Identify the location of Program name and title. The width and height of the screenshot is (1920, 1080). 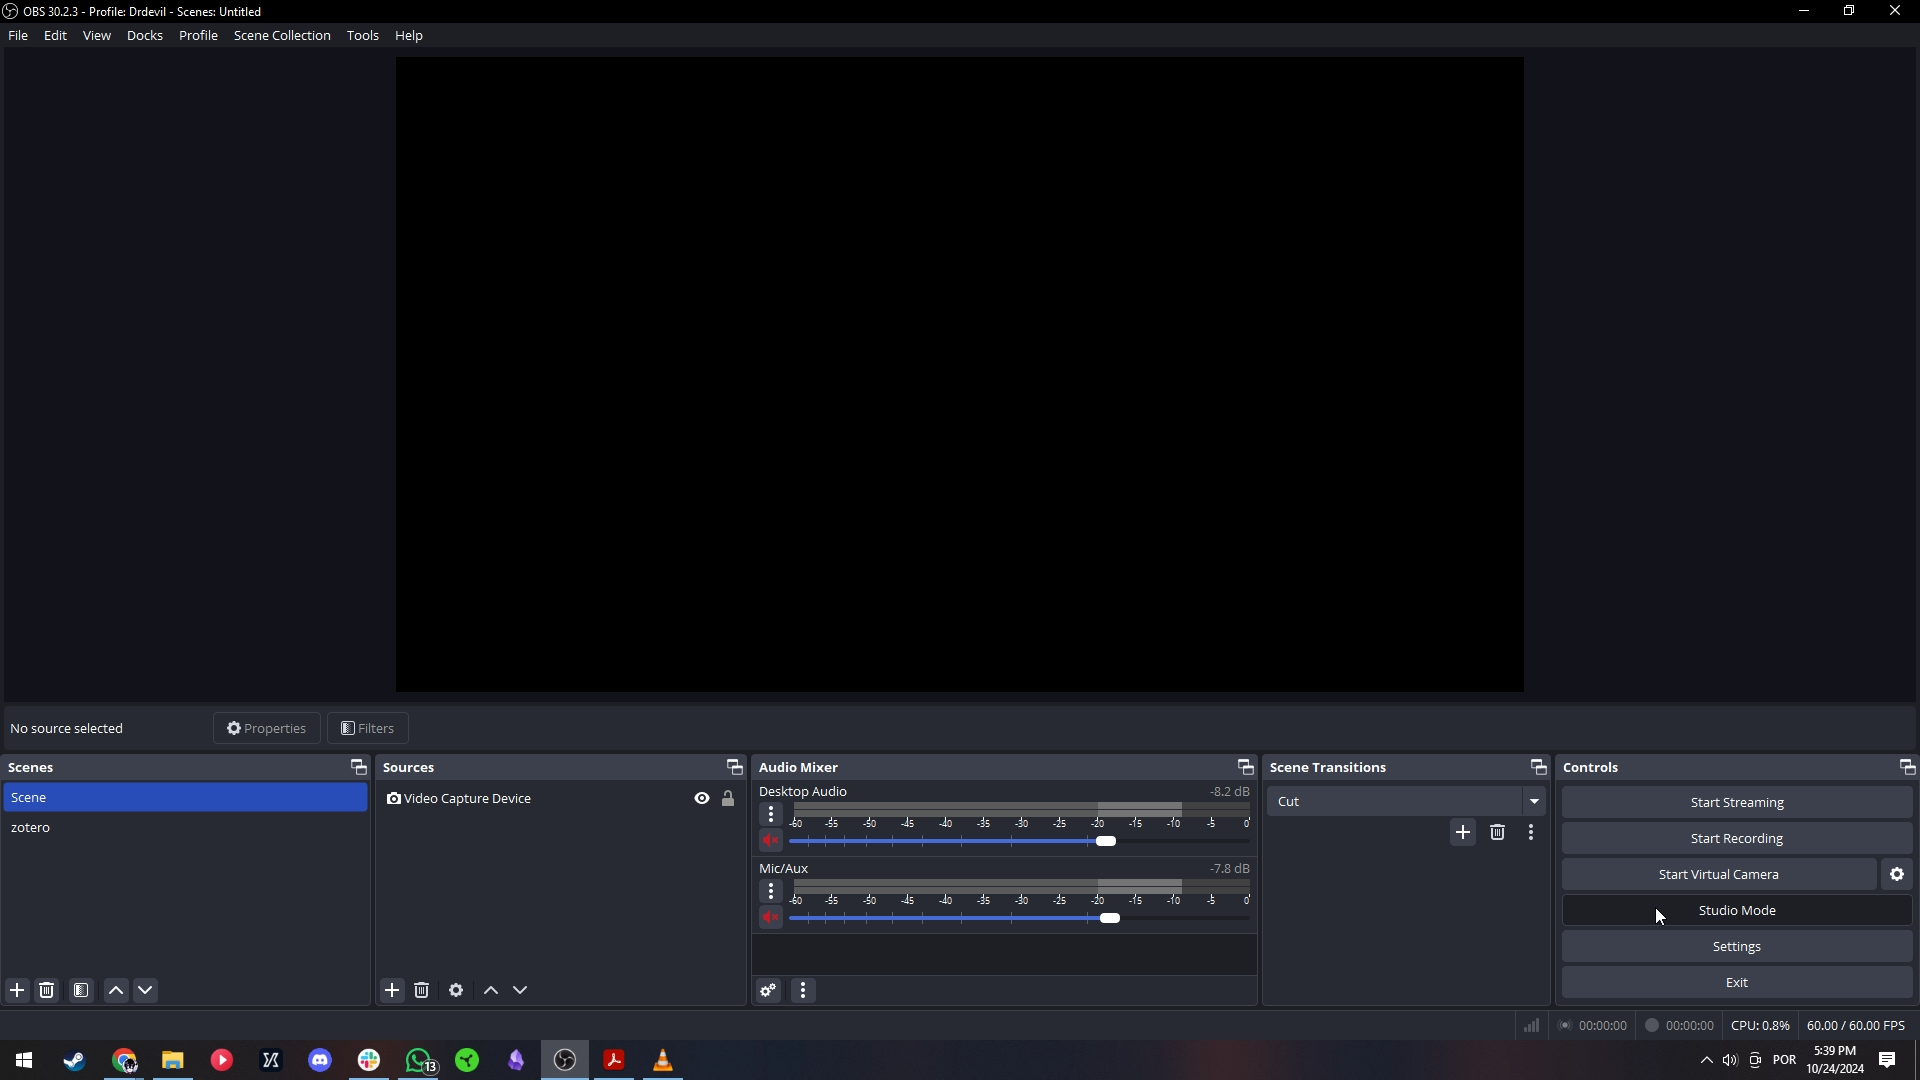
(142, 11).